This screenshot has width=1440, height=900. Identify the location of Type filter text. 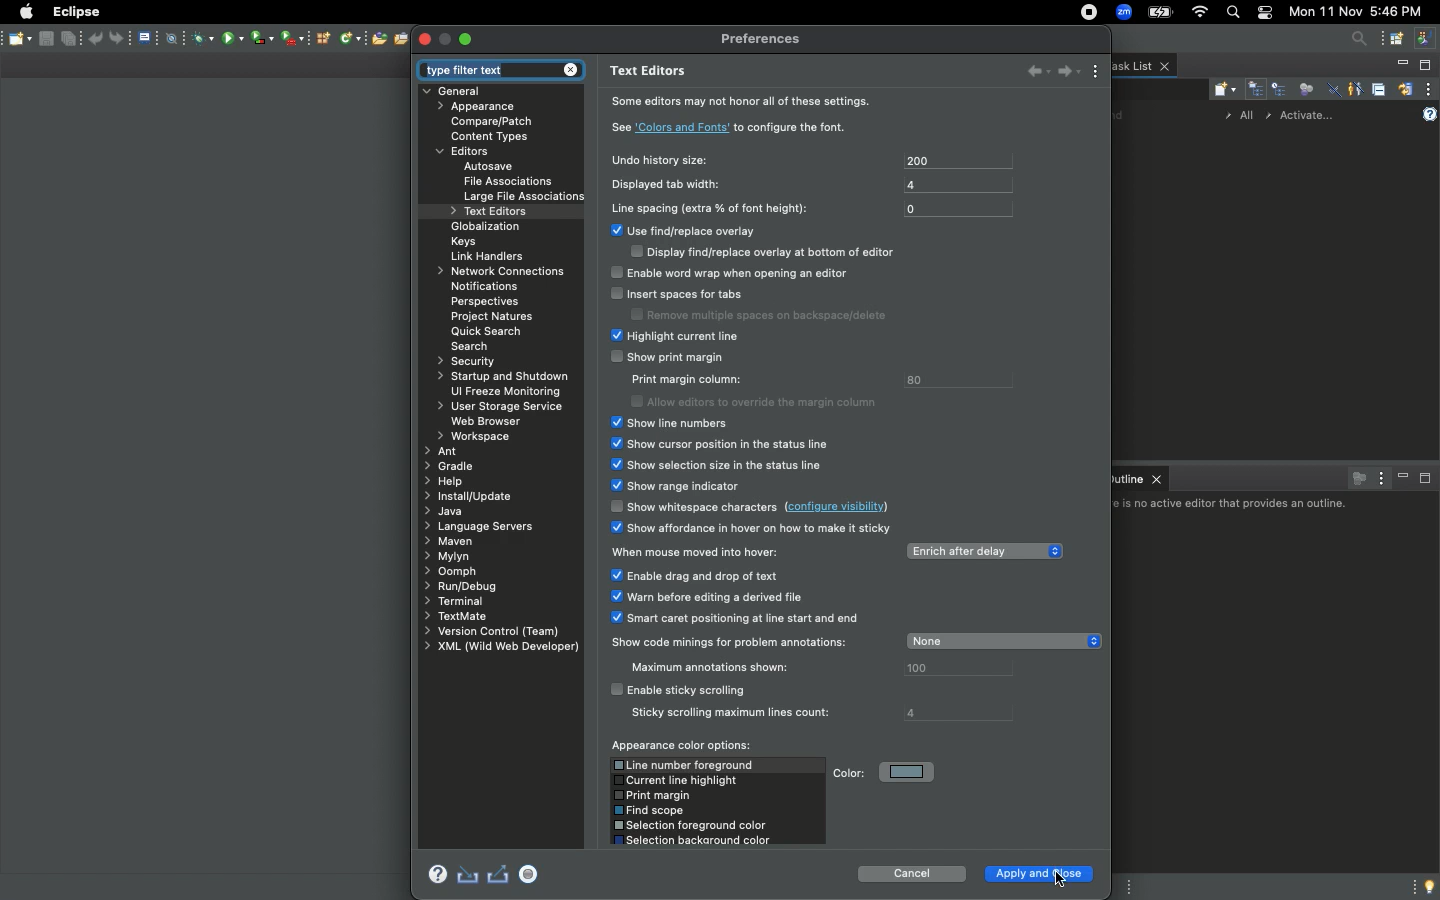
(499, 69).